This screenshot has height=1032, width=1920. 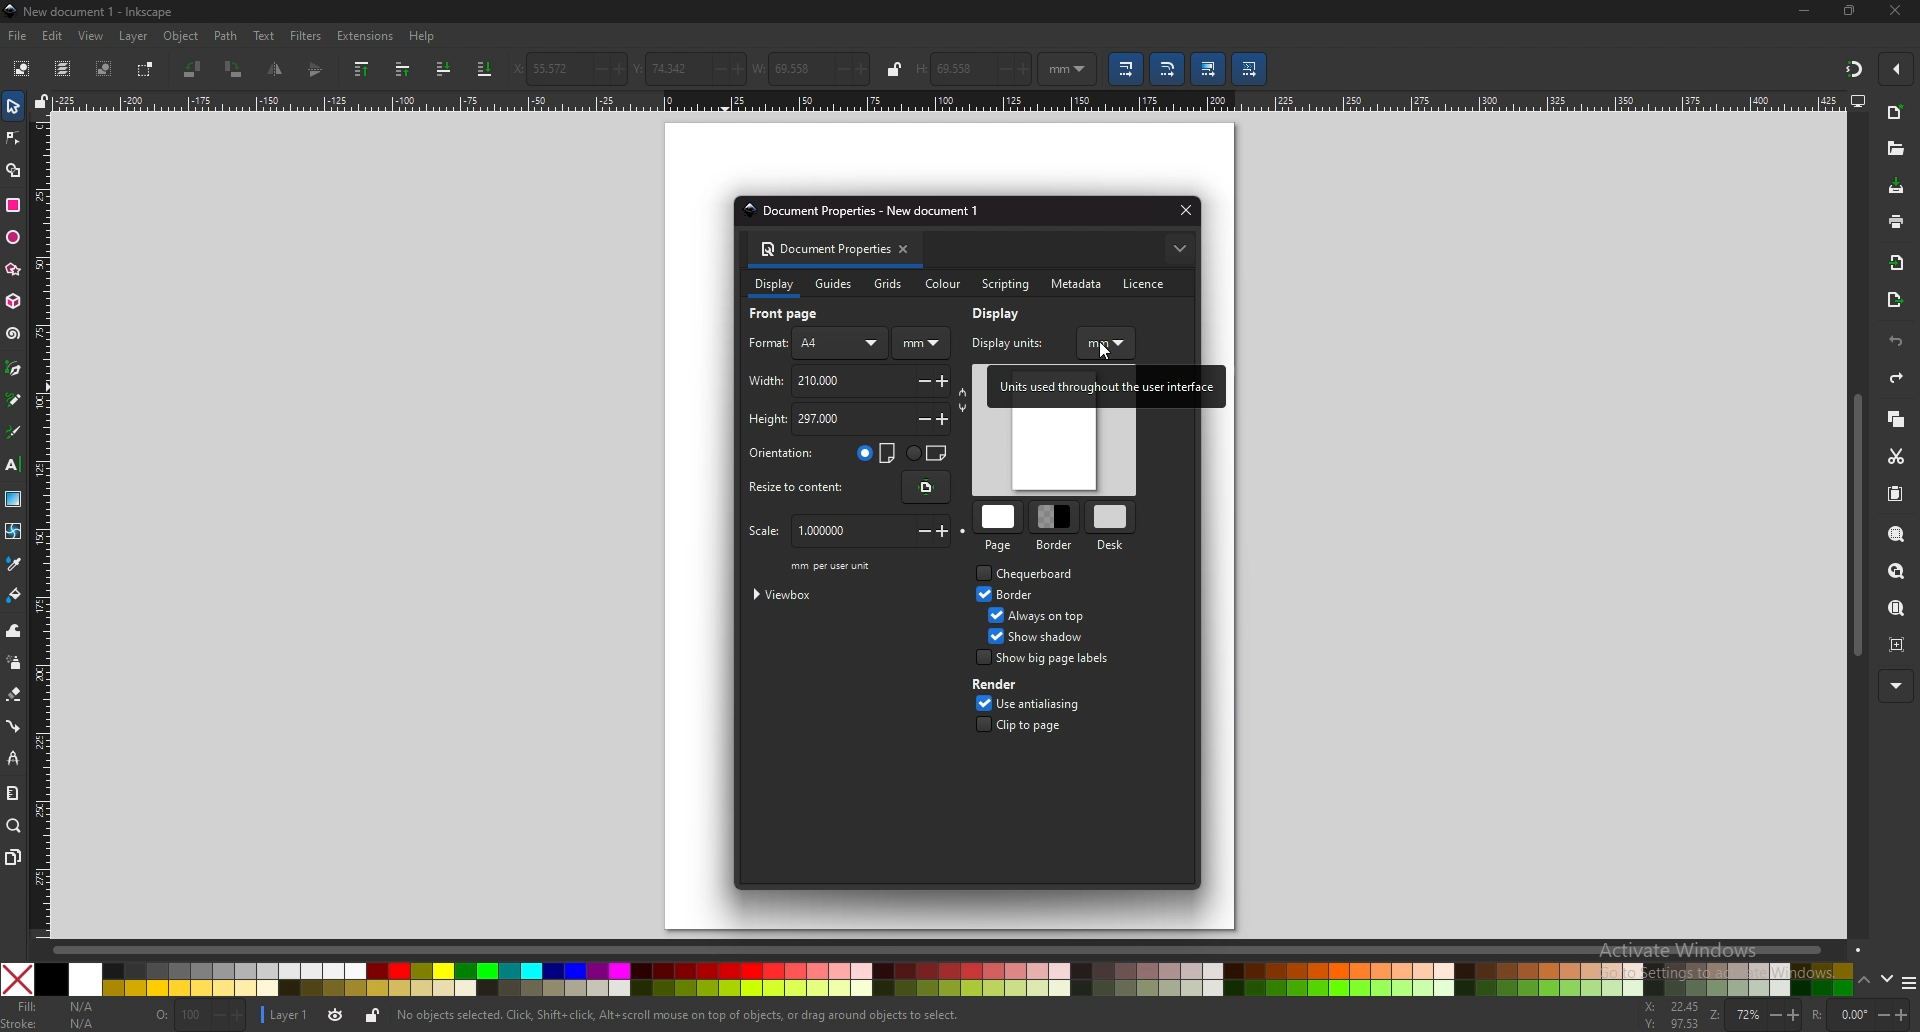 I want to click on -, so click(x=1878, y=1014).